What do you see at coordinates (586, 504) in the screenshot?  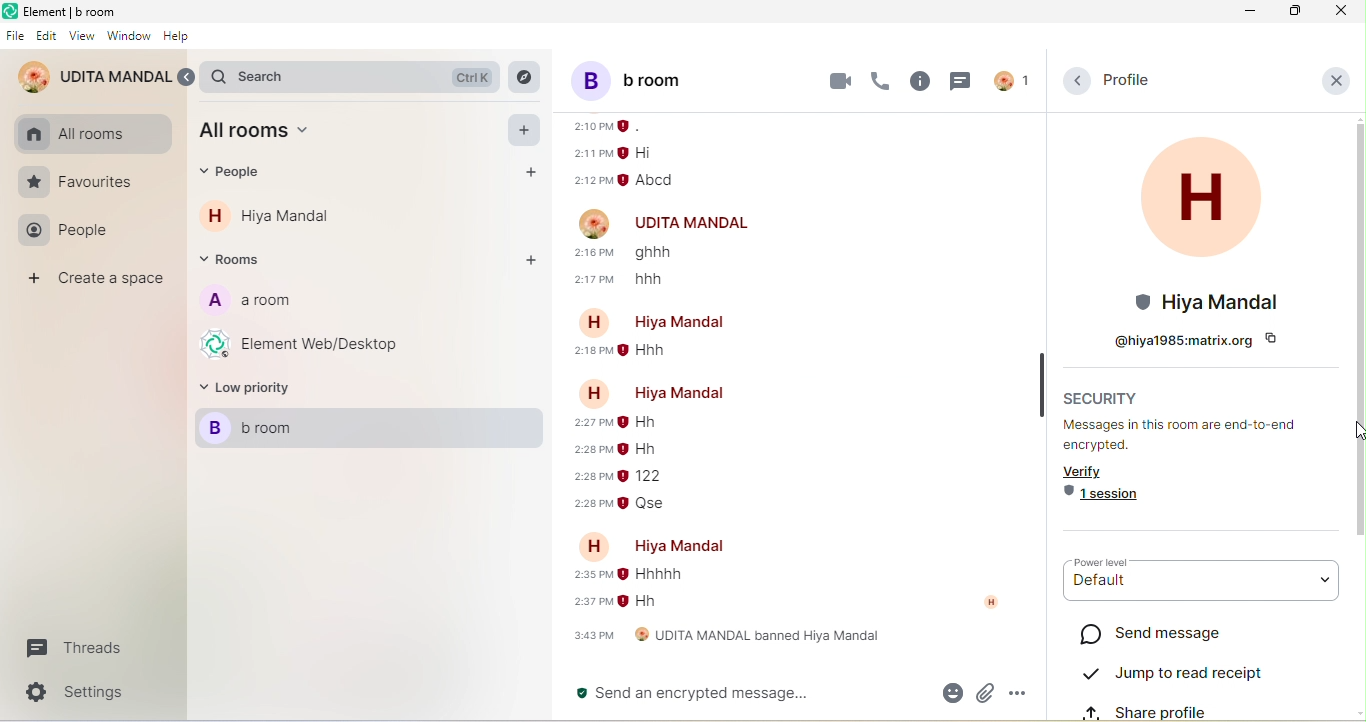 I see `sending message time` at bounding box center [586, 504].